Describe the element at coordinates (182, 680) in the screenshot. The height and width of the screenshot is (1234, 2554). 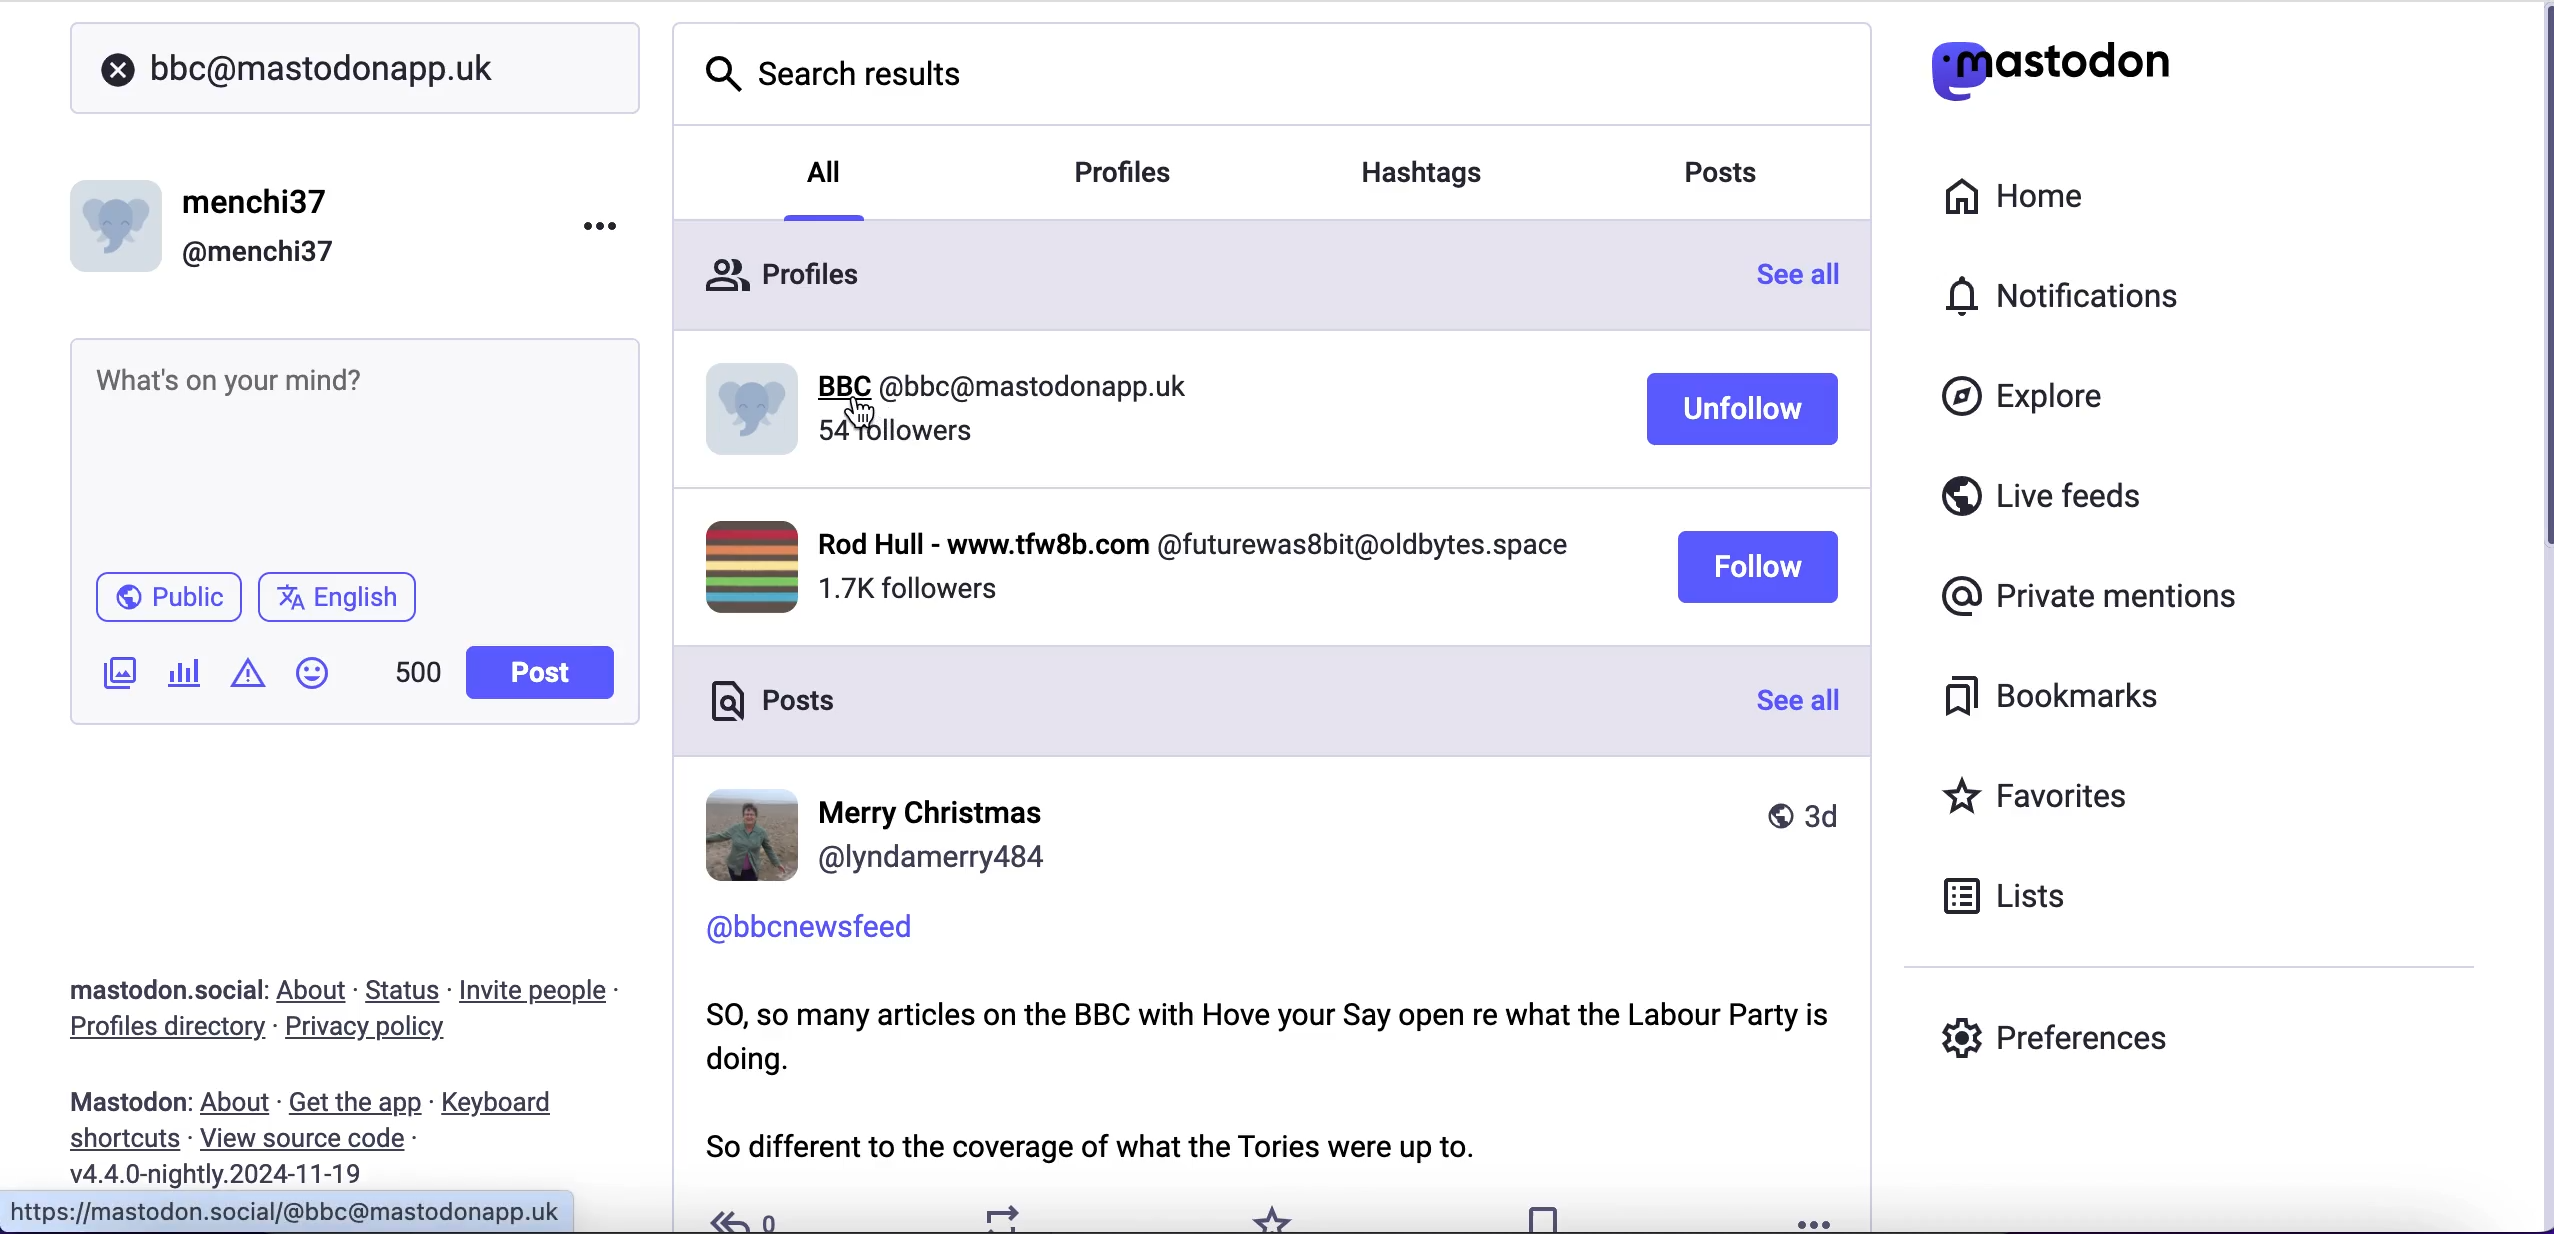
I see `add a poll` at that location.